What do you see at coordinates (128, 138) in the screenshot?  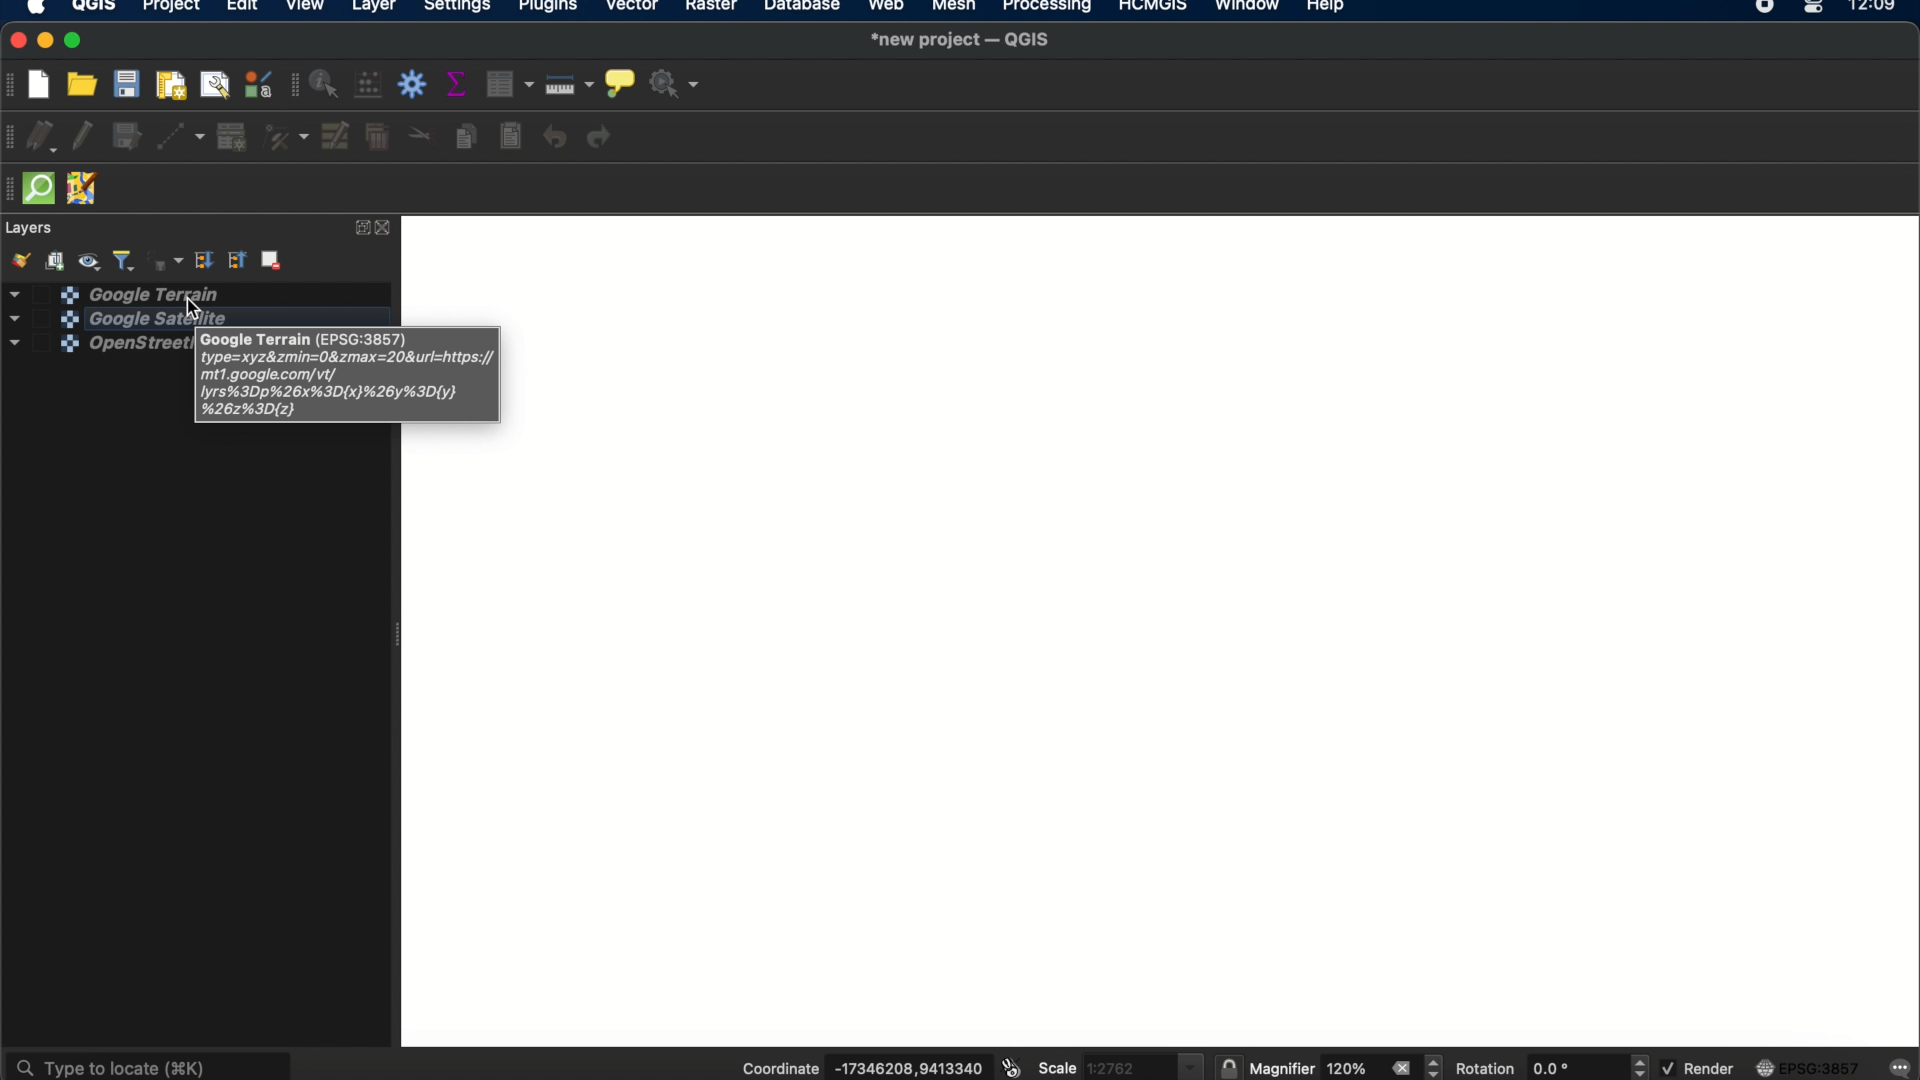 I see `save layer edits` at bounding box center [128, 138].